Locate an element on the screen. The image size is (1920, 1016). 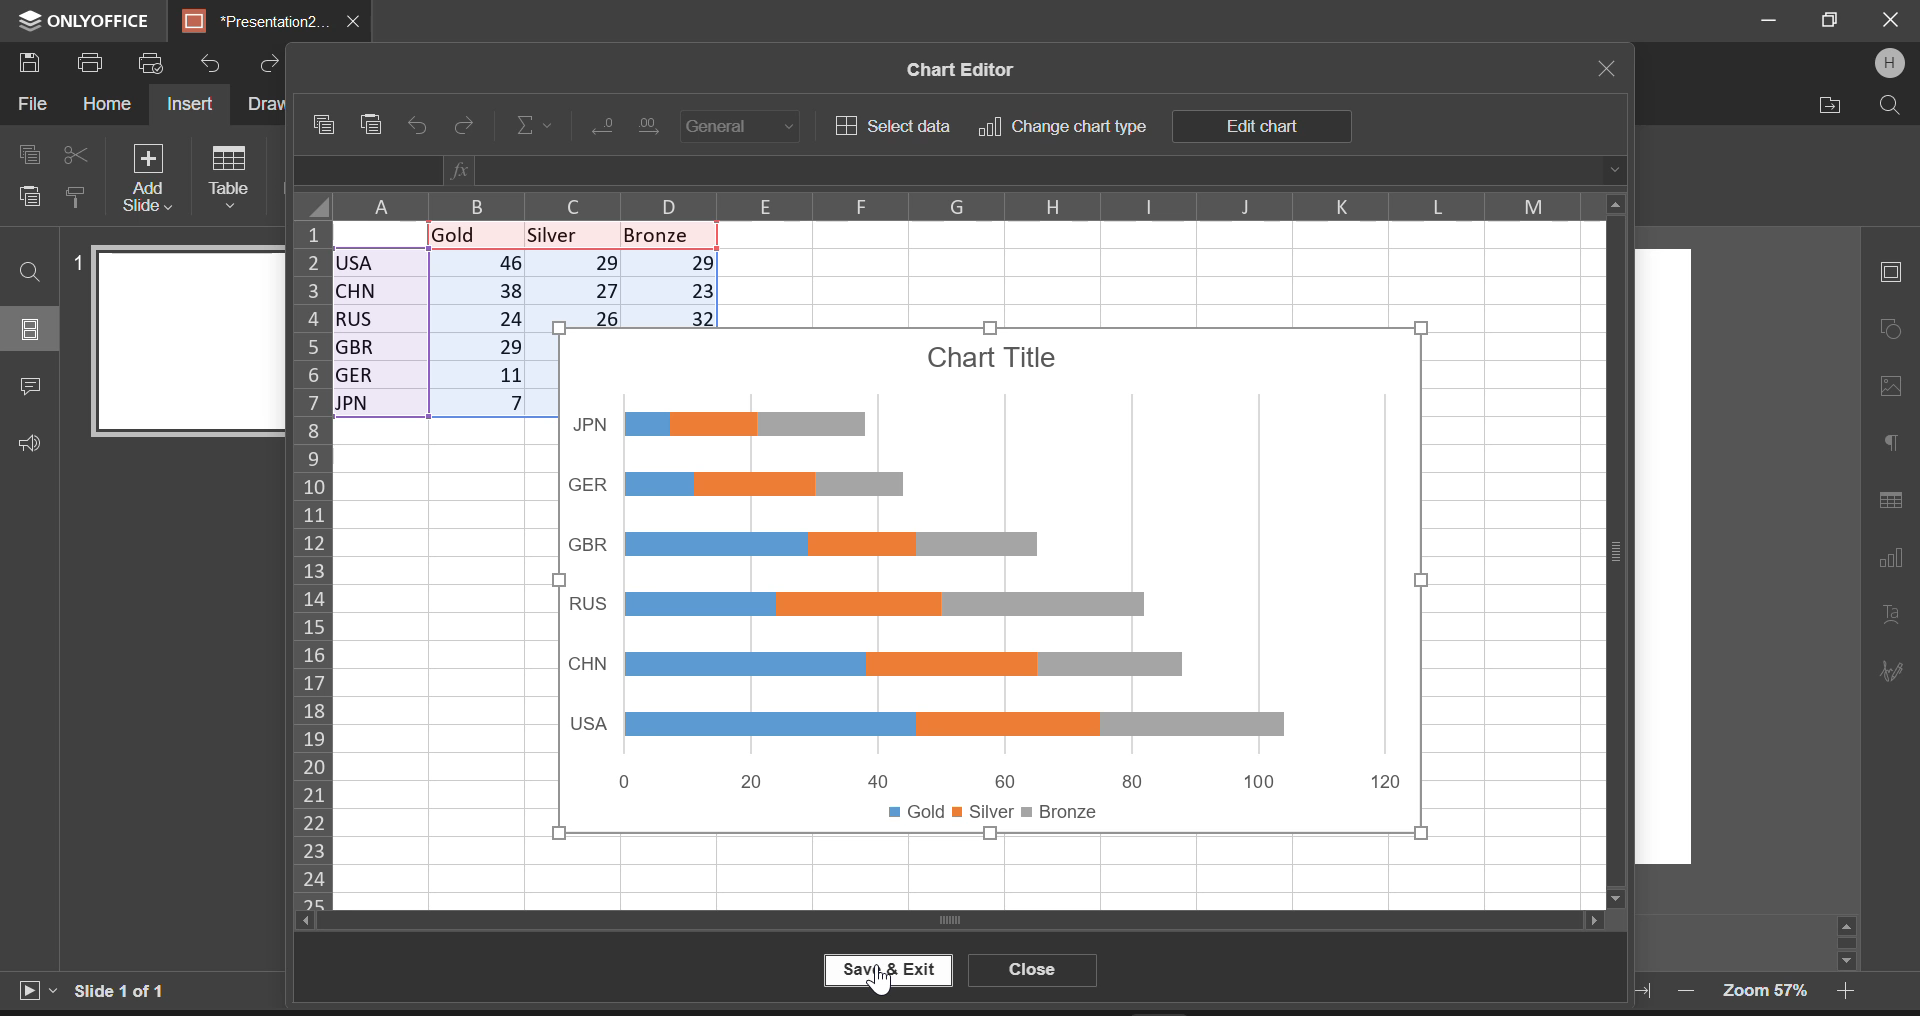
Cursor on Save & Exit is located at coordinates (882, 980).